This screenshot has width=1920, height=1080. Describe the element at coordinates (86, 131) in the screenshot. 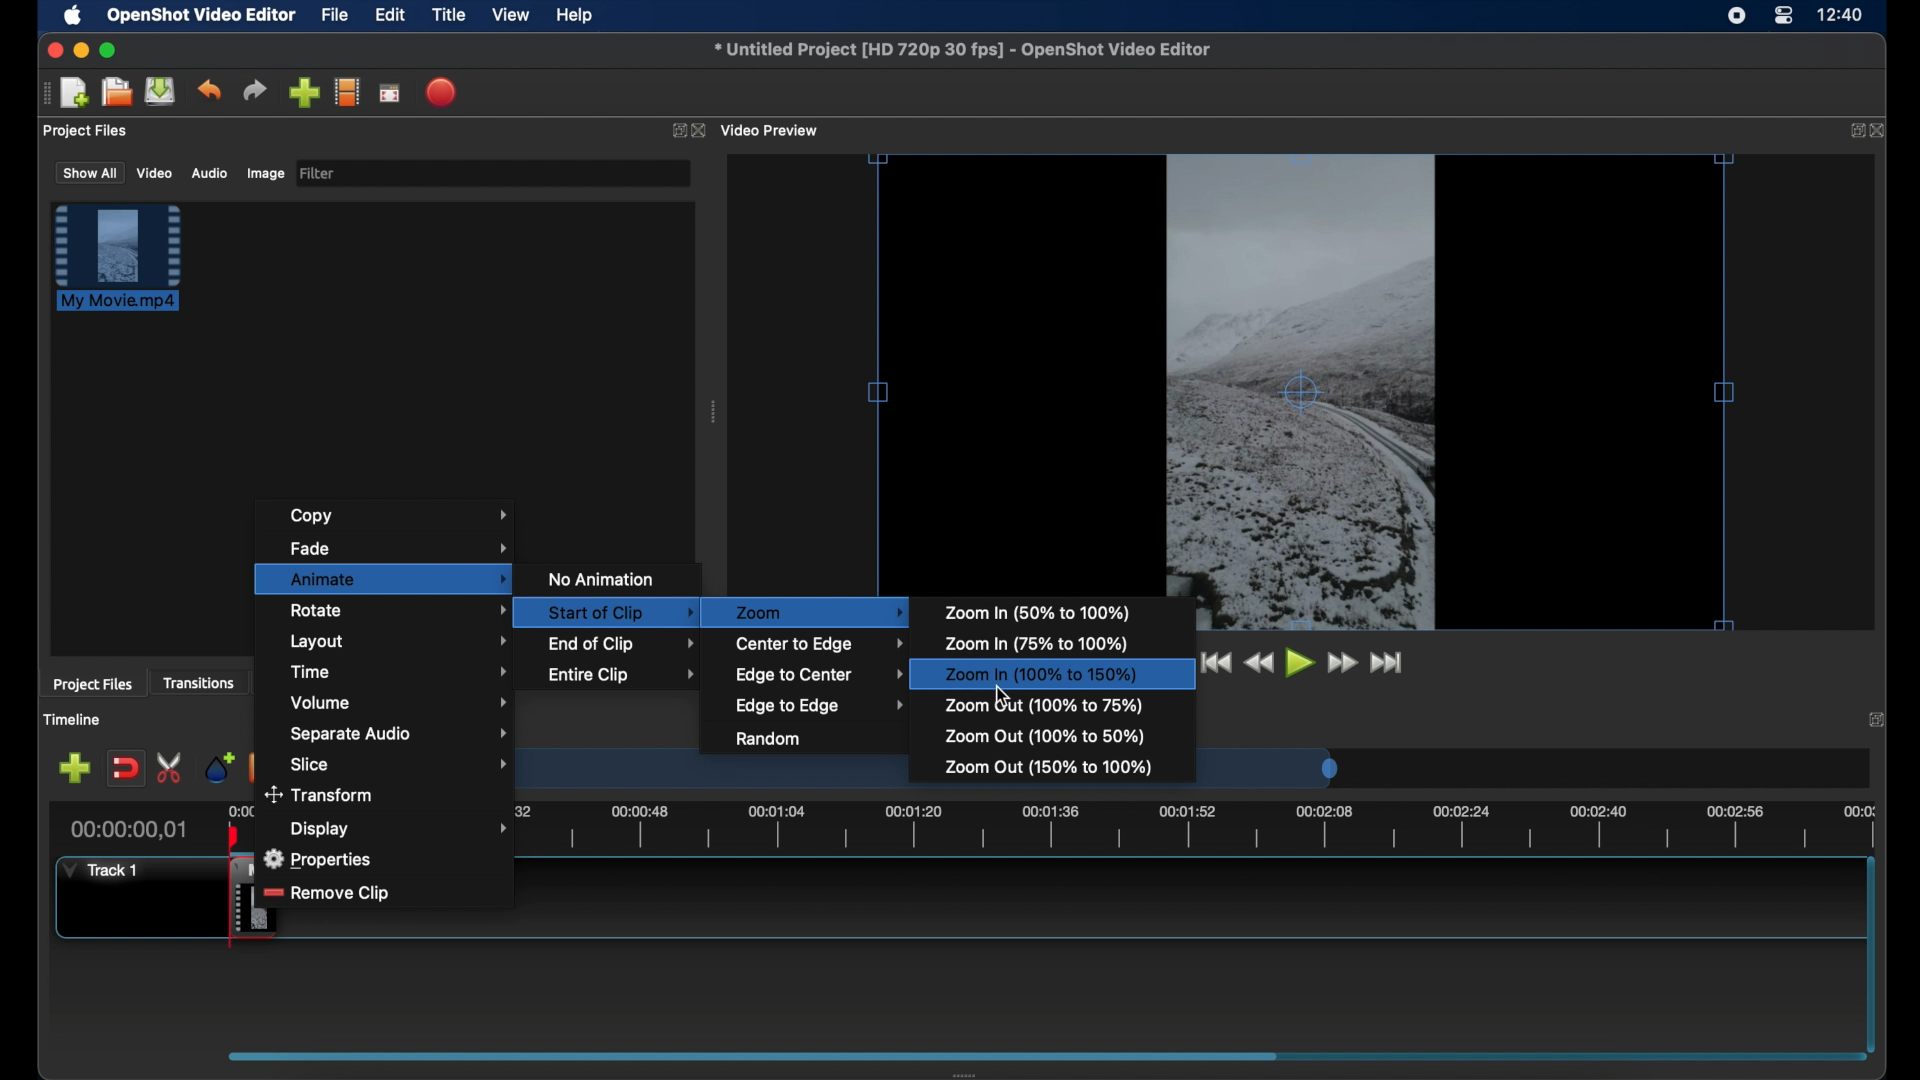

I see `project files` at that location.